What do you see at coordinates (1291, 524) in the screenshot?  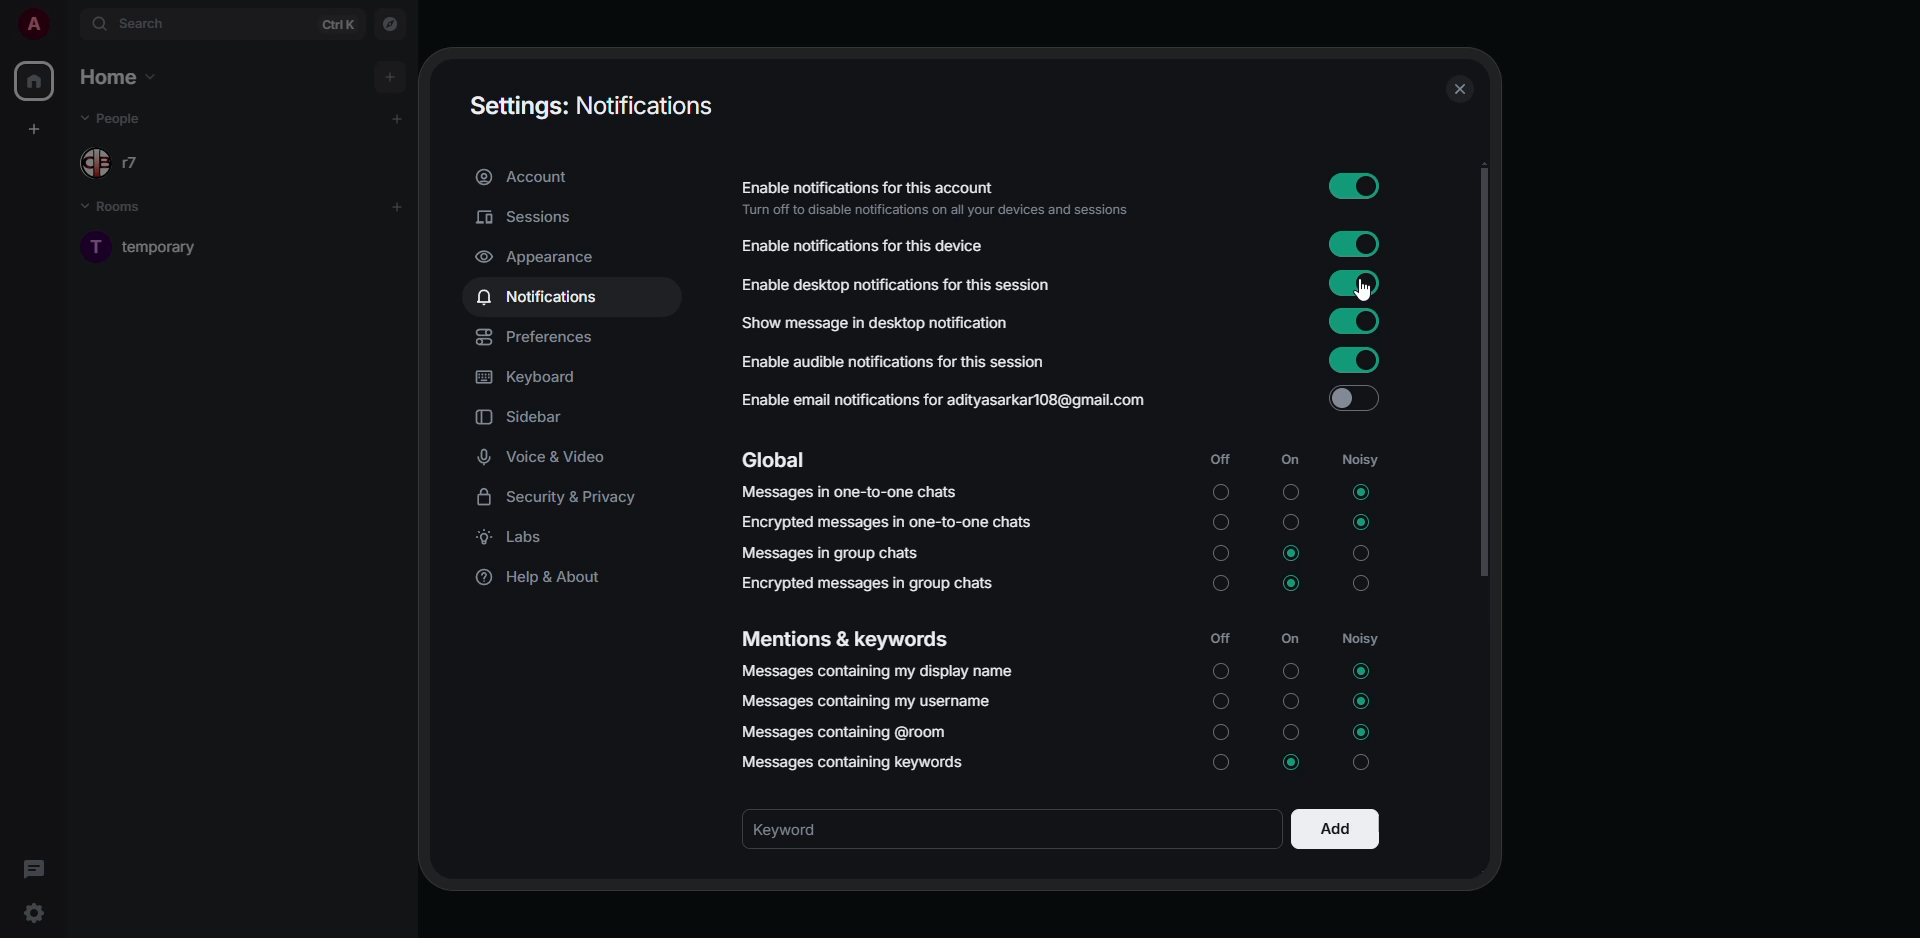 I see `turn off` at bounding box center [1291, 524].